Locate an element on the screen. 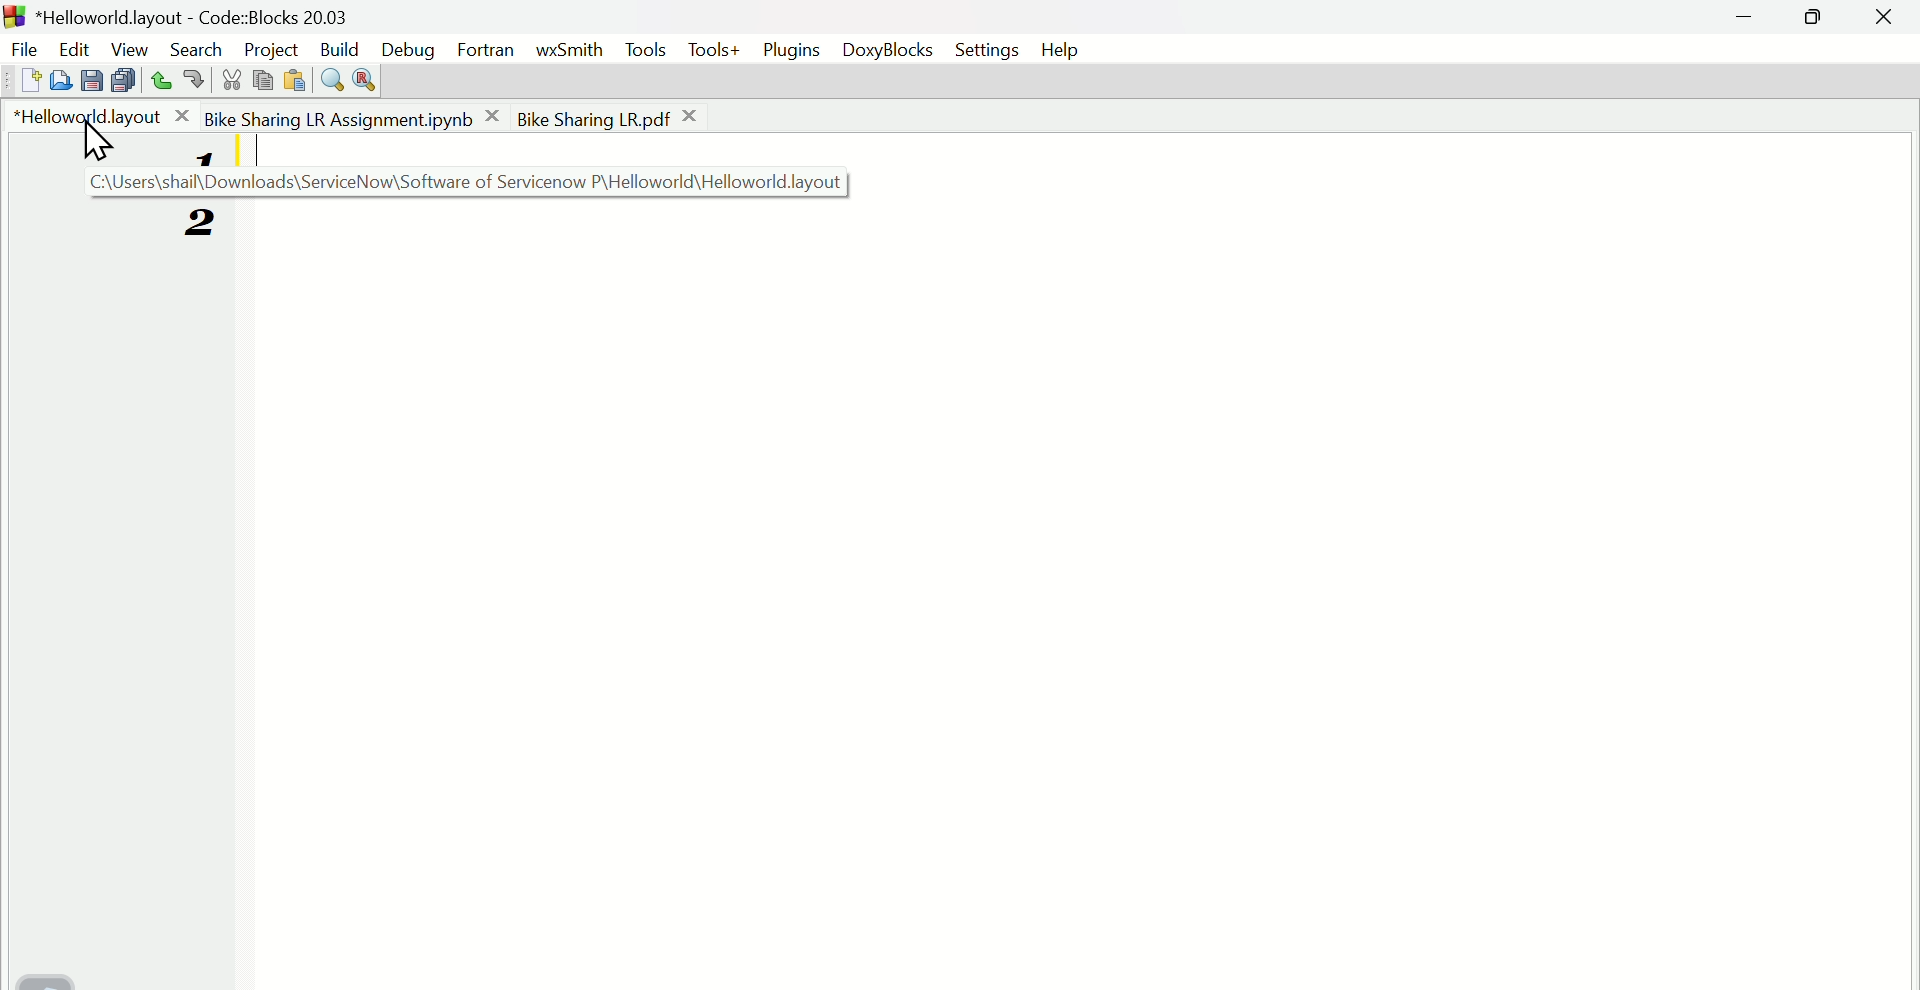 This screenshot has width=1920, height=990. Help is located at coordinates (1069, 48).